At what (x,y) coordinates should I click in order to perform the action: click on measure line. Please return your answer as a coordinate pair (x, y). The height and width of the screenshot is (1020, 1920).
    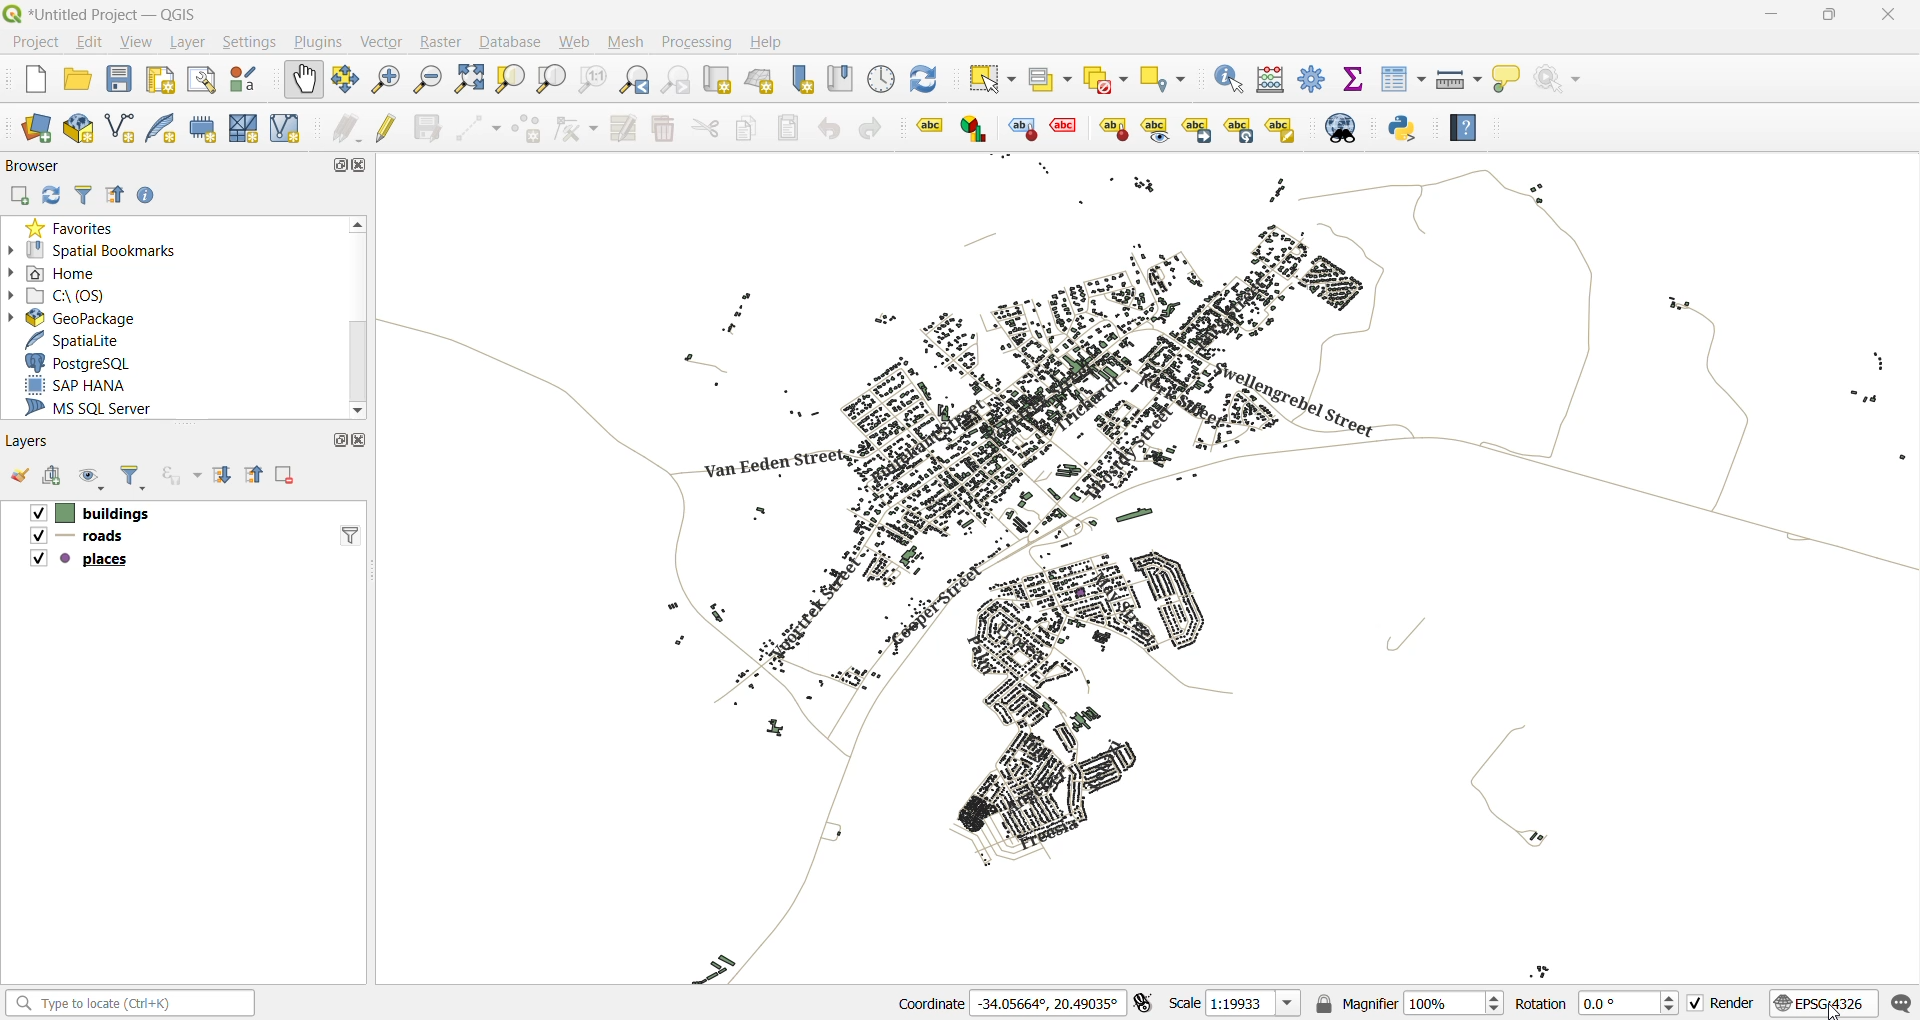
    Looking at the image, I should click on (1457, 79).